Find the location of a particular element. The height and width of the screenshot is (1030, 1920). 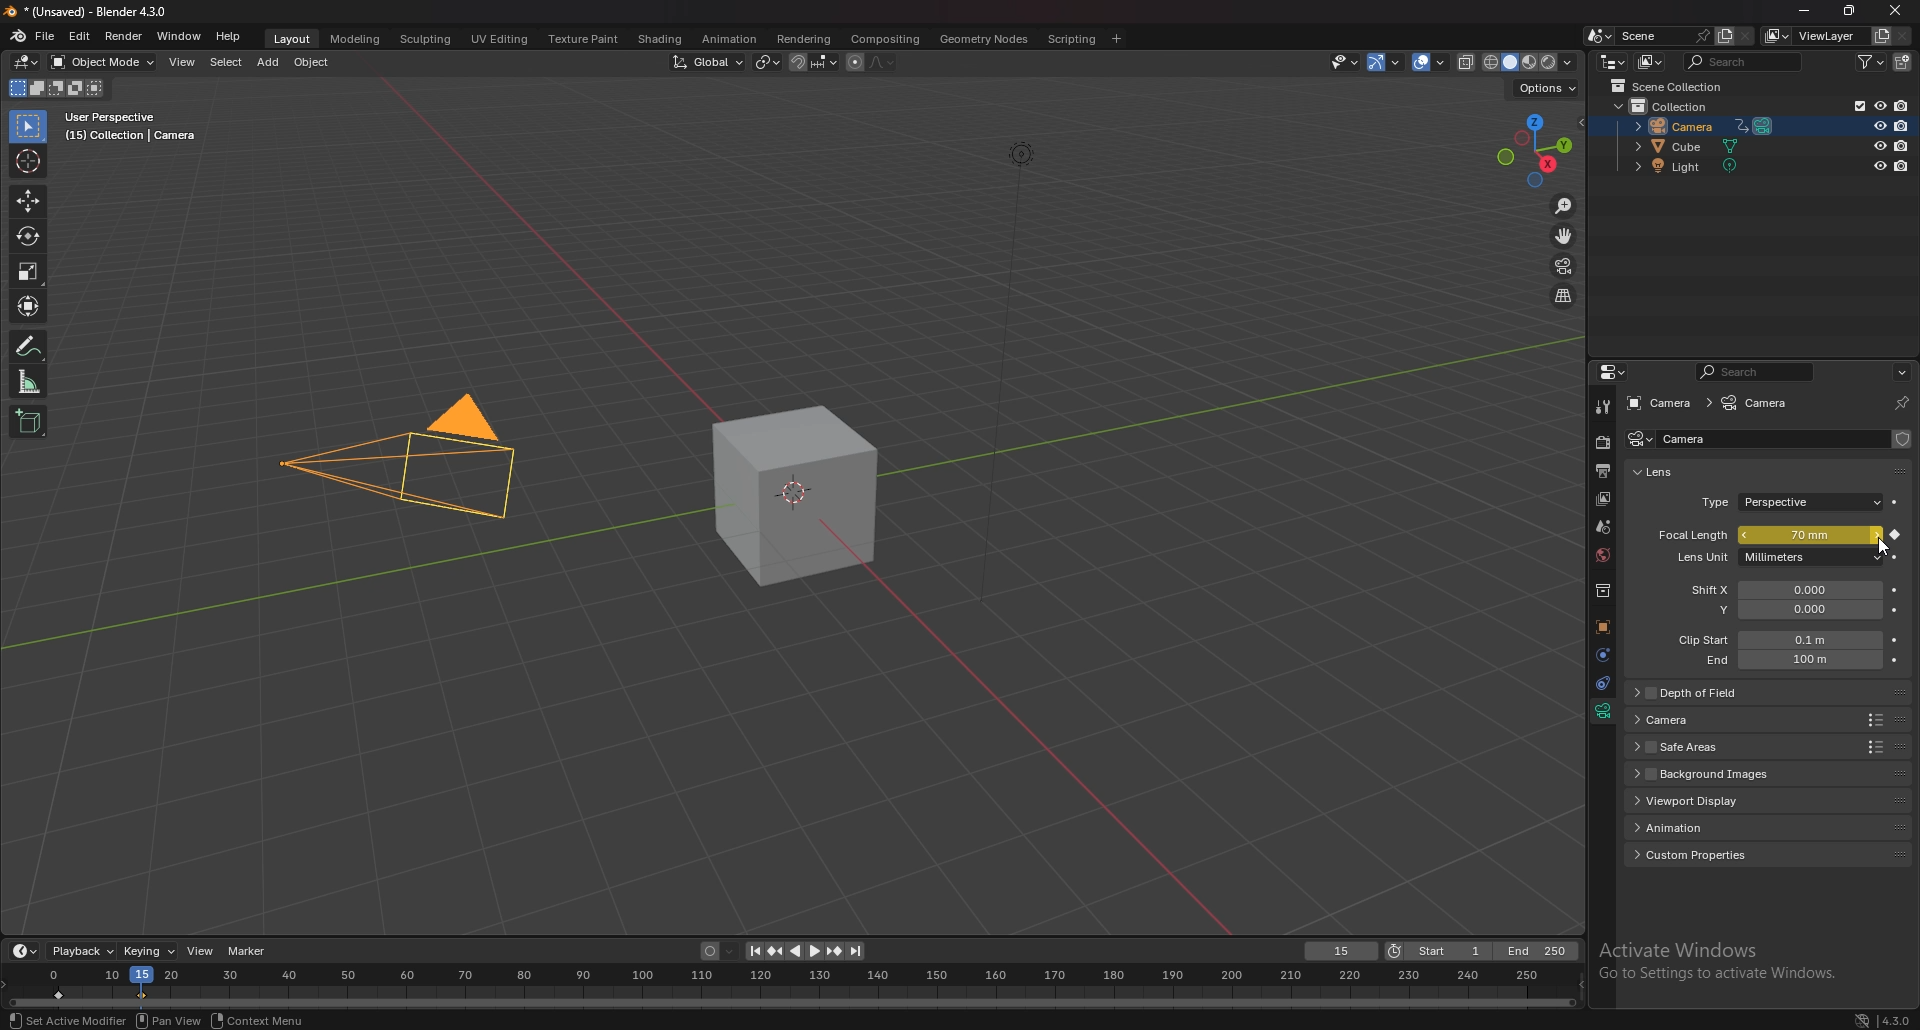

display mode is located at coordinates (1649, 62).